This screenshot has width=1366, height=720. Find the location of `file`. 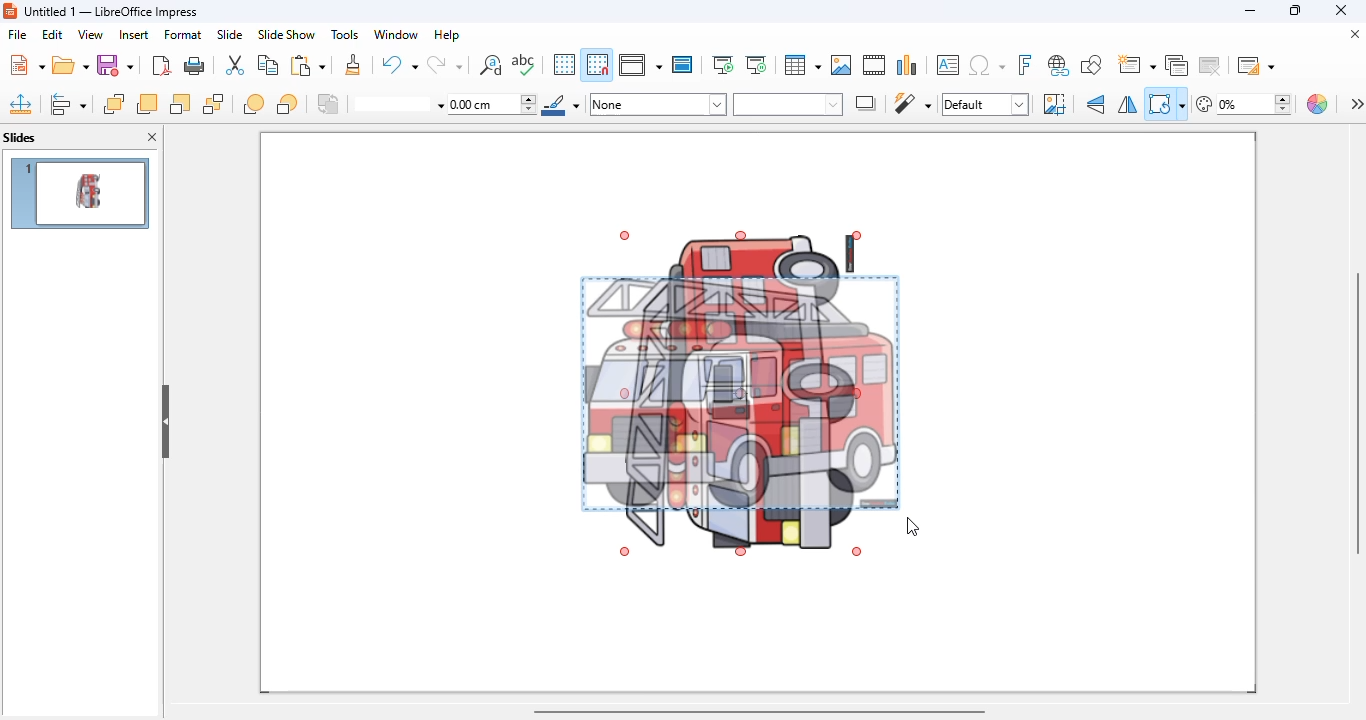

file is located at coordinates (18, 34).